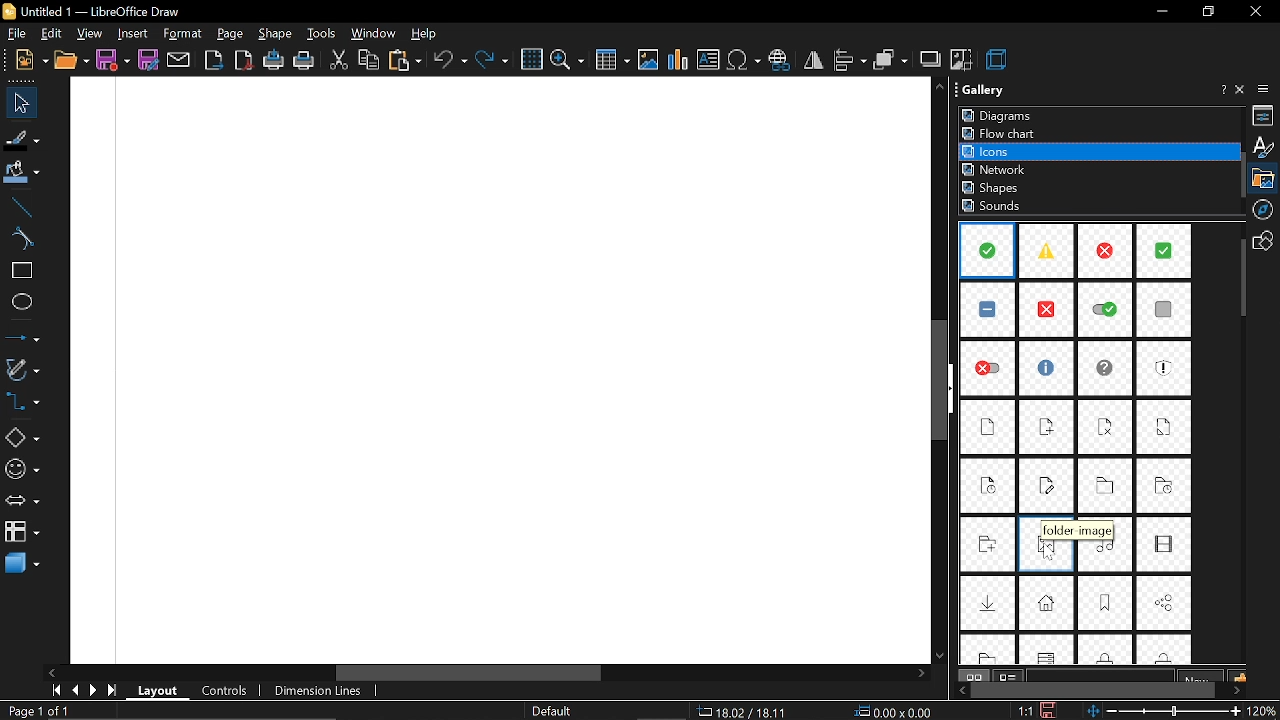 The height and width of the screenshot is (720, 1280). Describe the element at coordinates (21, 440) in the screenshot. I see `basic shapes` at that location.